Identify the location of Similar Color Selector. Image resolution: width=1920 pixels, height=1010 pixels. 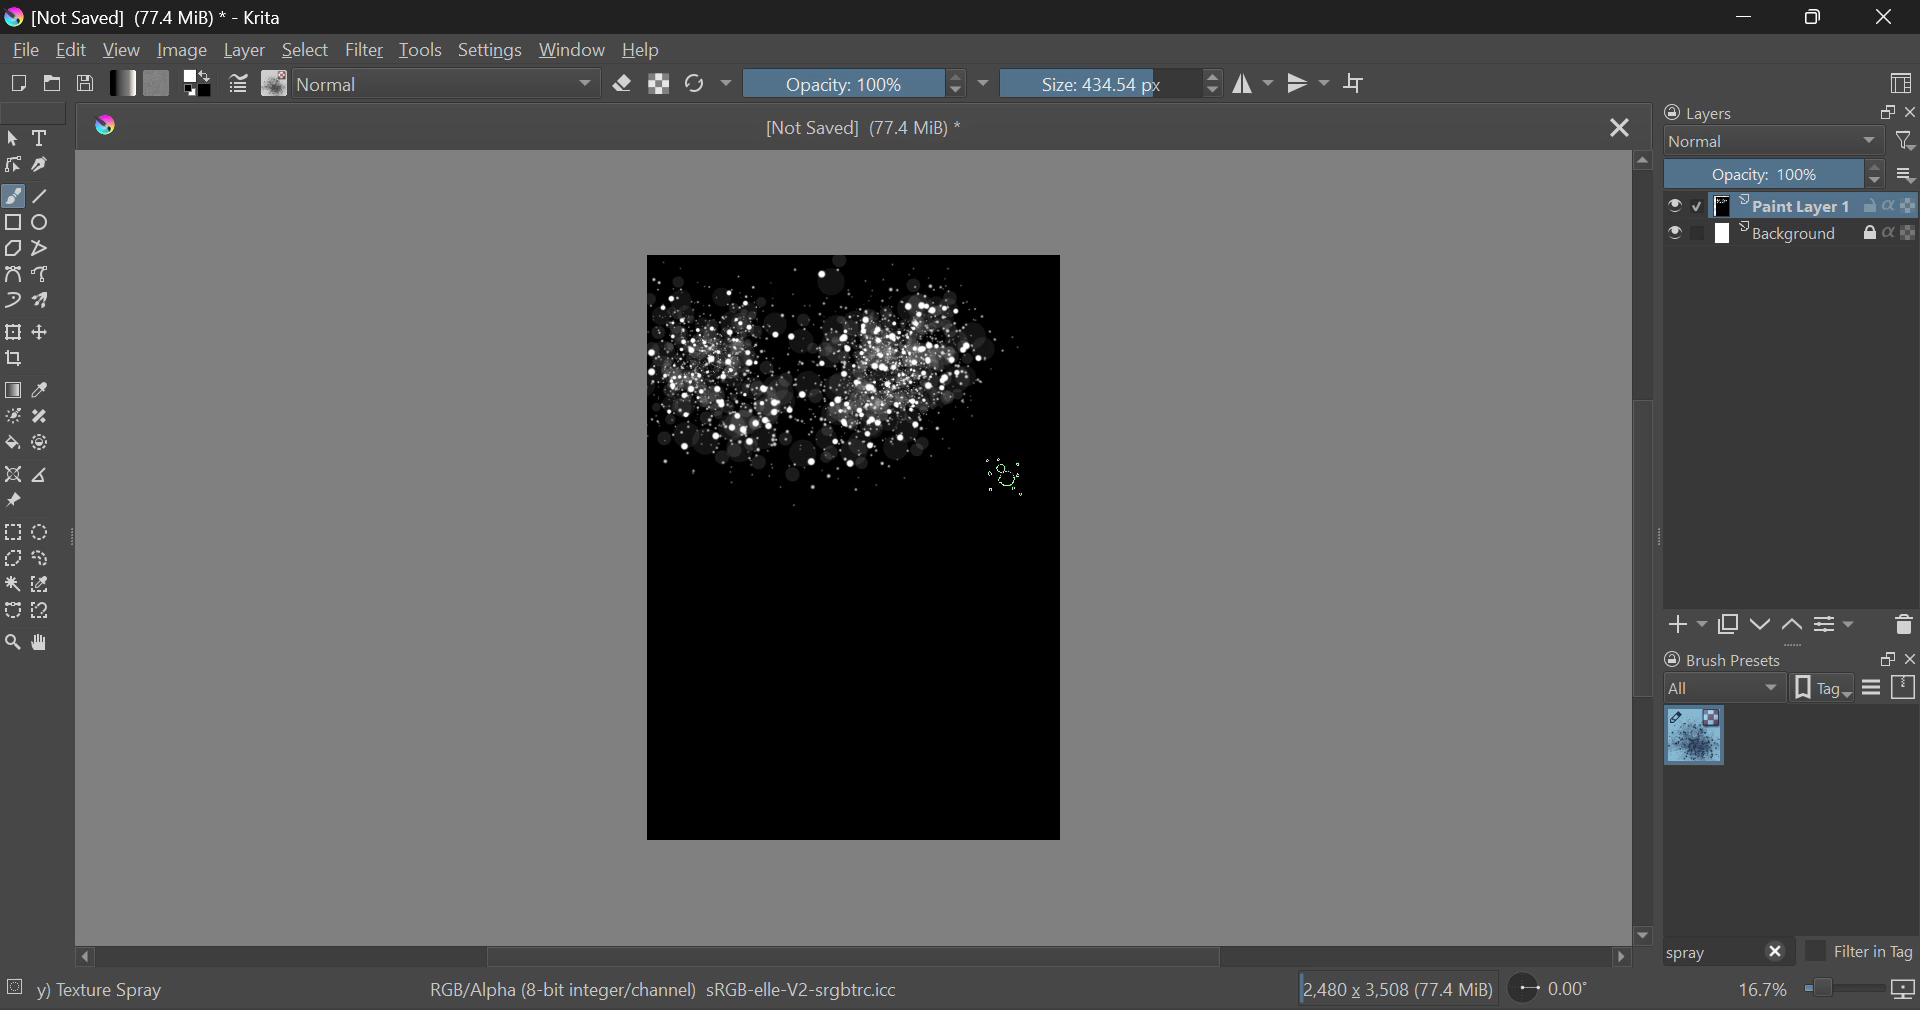
(44, 584).